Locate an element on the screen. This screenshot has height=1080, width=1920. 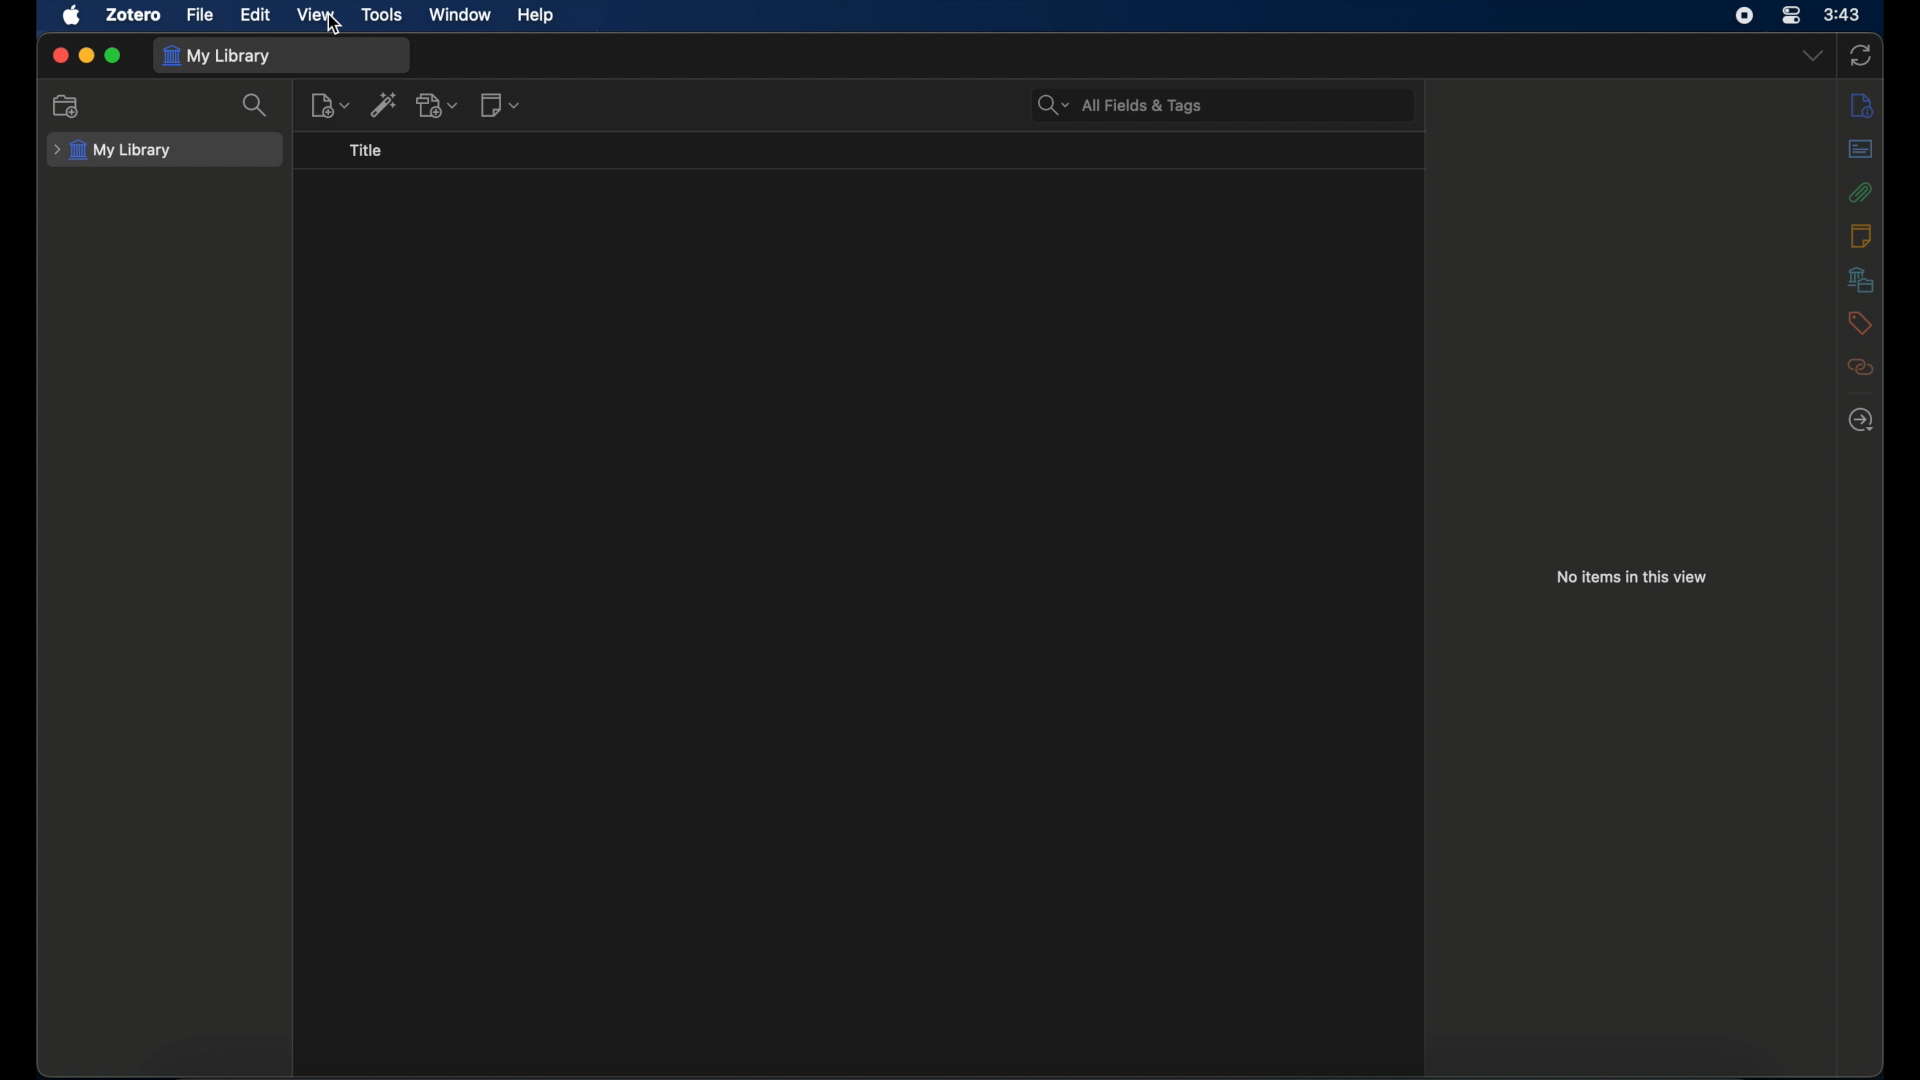
attachments is located at coordinates (1861, 192).